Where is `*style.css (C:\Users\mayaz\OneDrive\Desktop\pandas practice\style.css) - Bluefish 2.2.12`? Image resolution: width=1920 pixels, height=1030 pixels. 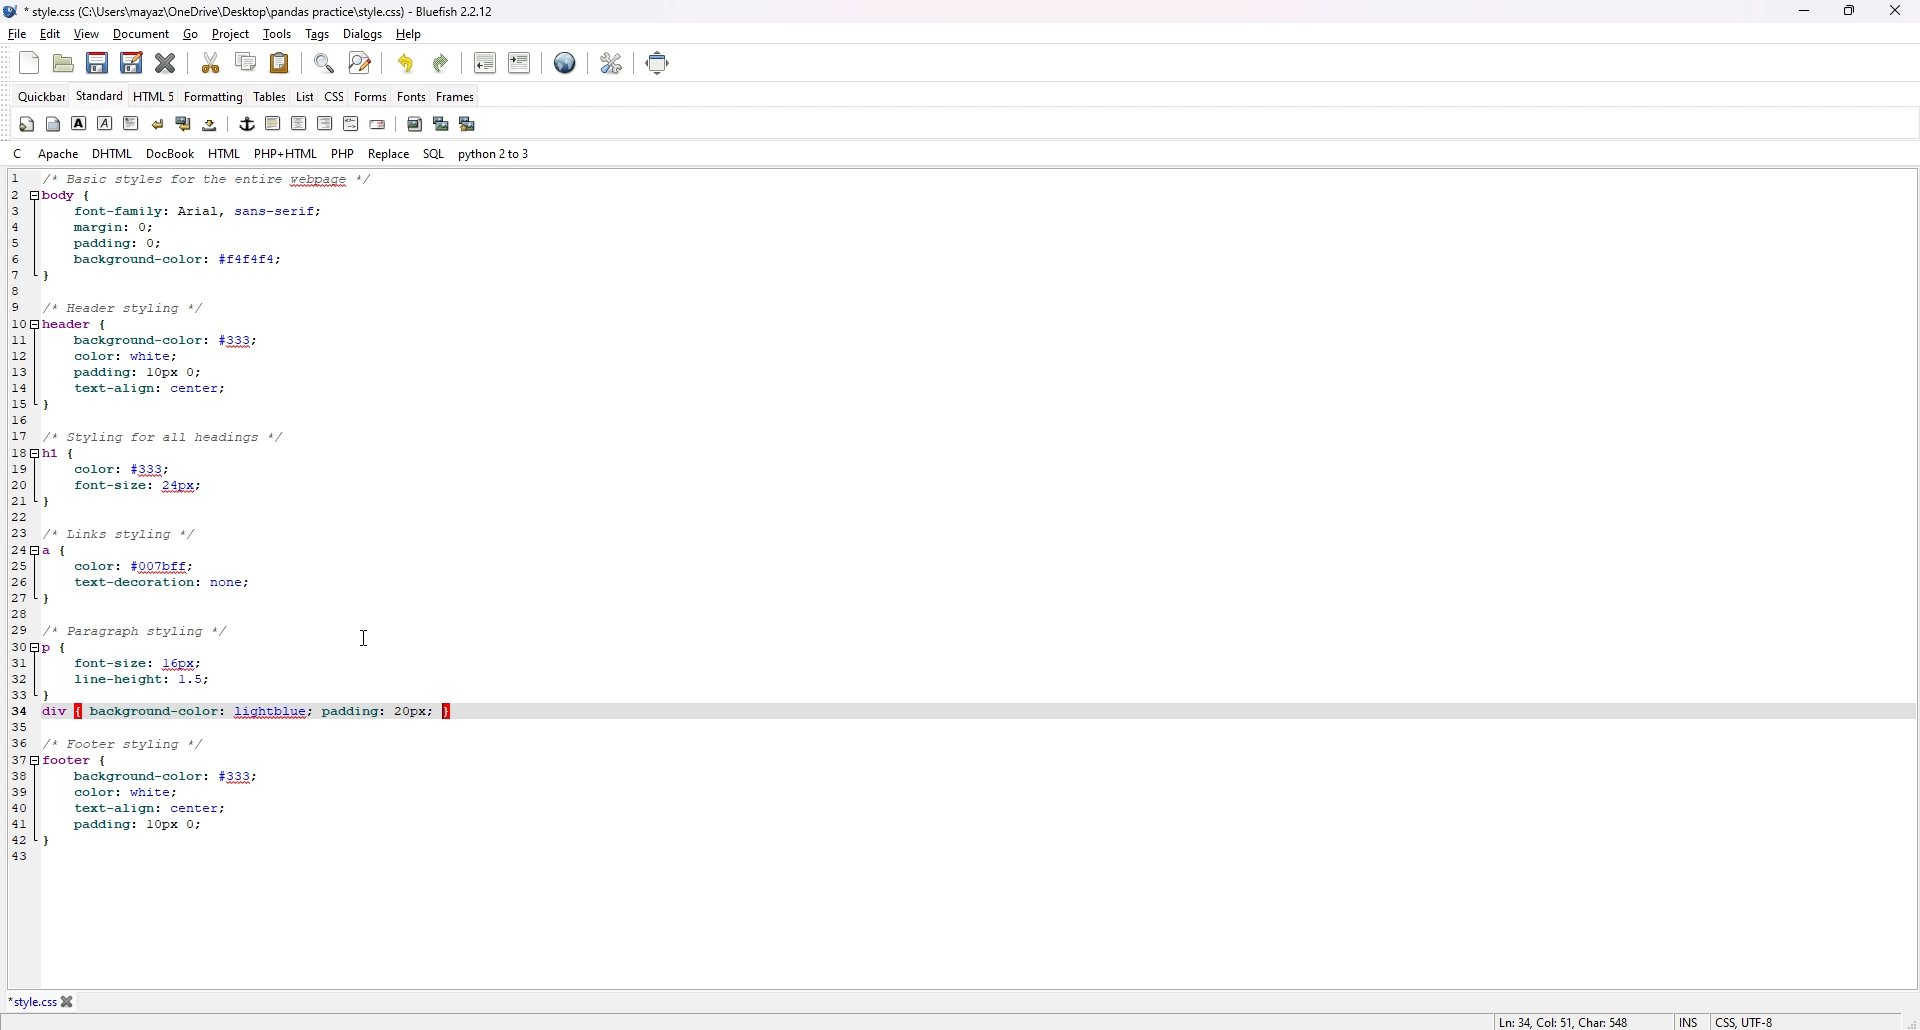 *style.css (C:\Users\mayaz\OneDrive\Desktop\pandas practice\style.css) - Bluefish 2.2.12 is located at coordinates (264, 10).